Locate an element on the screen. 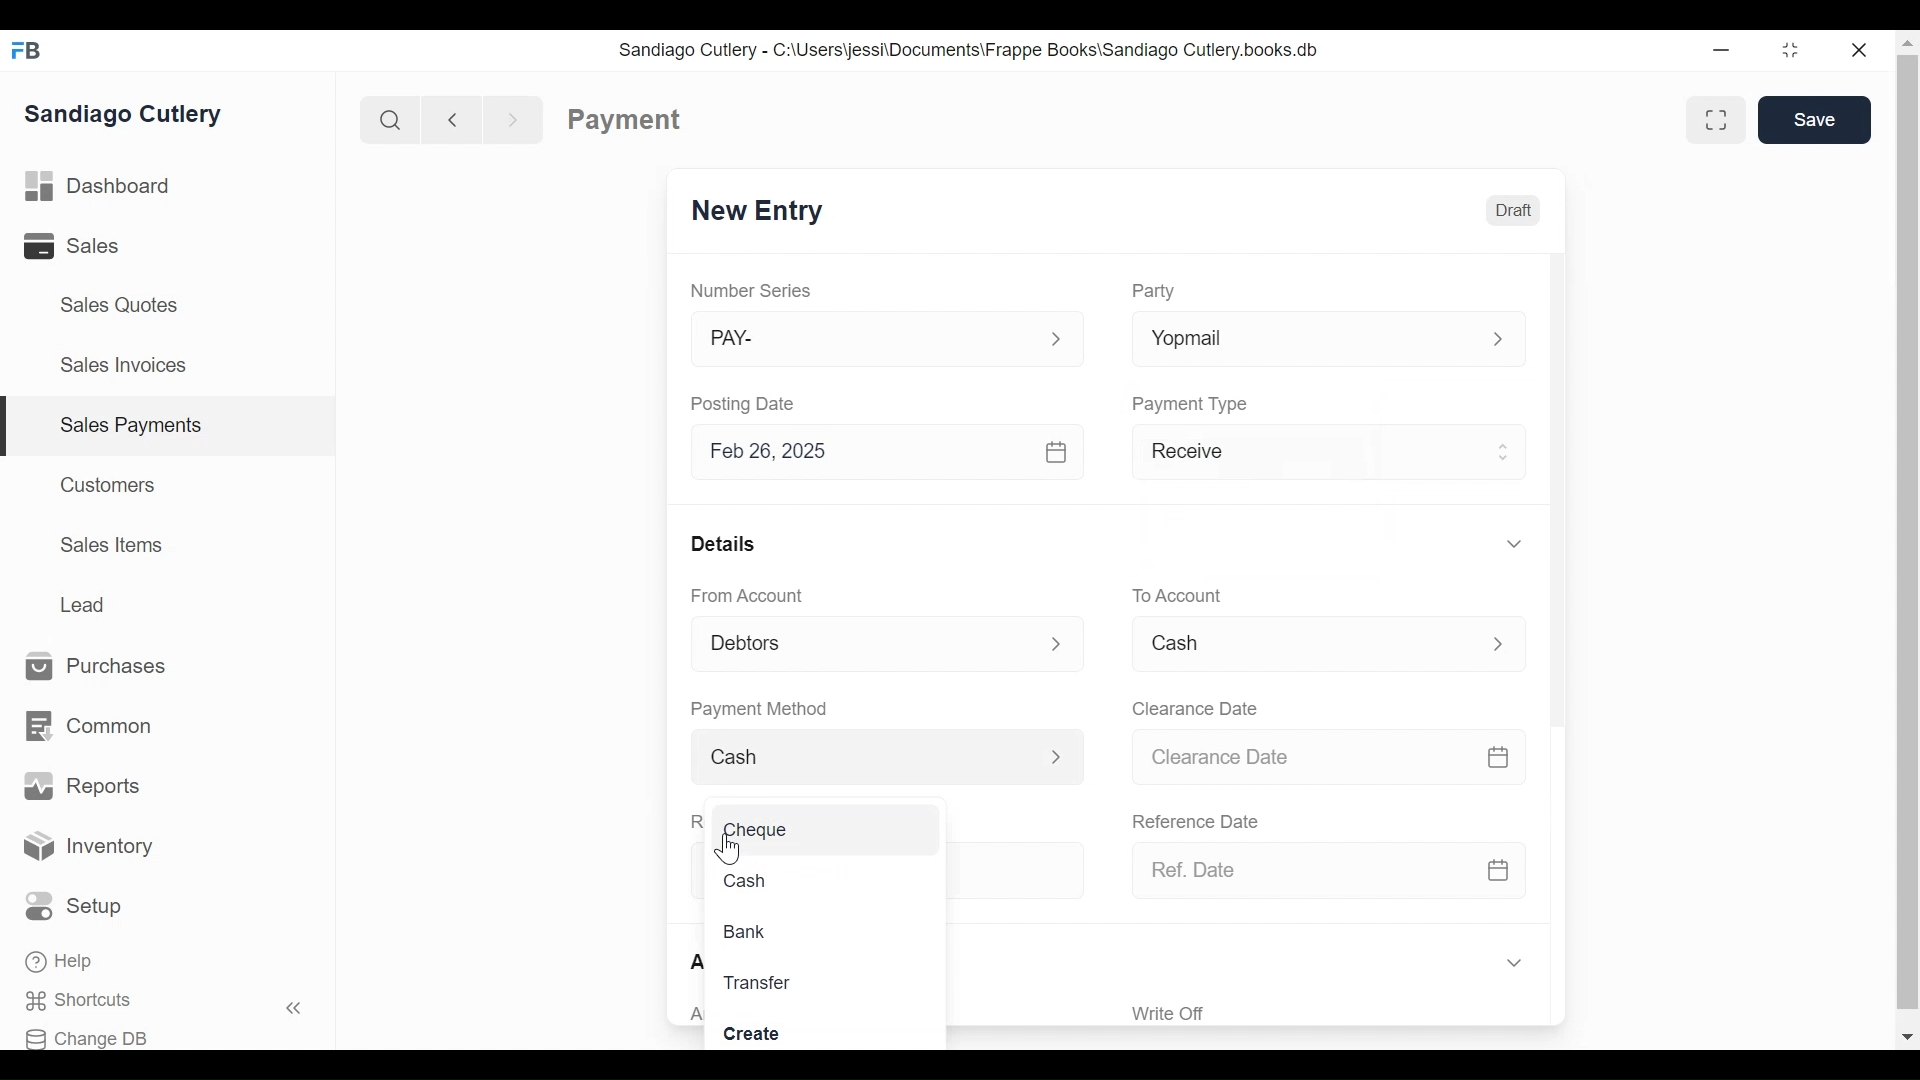 The height and width of the screenshot is (1080, 1920). Scroll down is located at coordinates (1905, 1035).